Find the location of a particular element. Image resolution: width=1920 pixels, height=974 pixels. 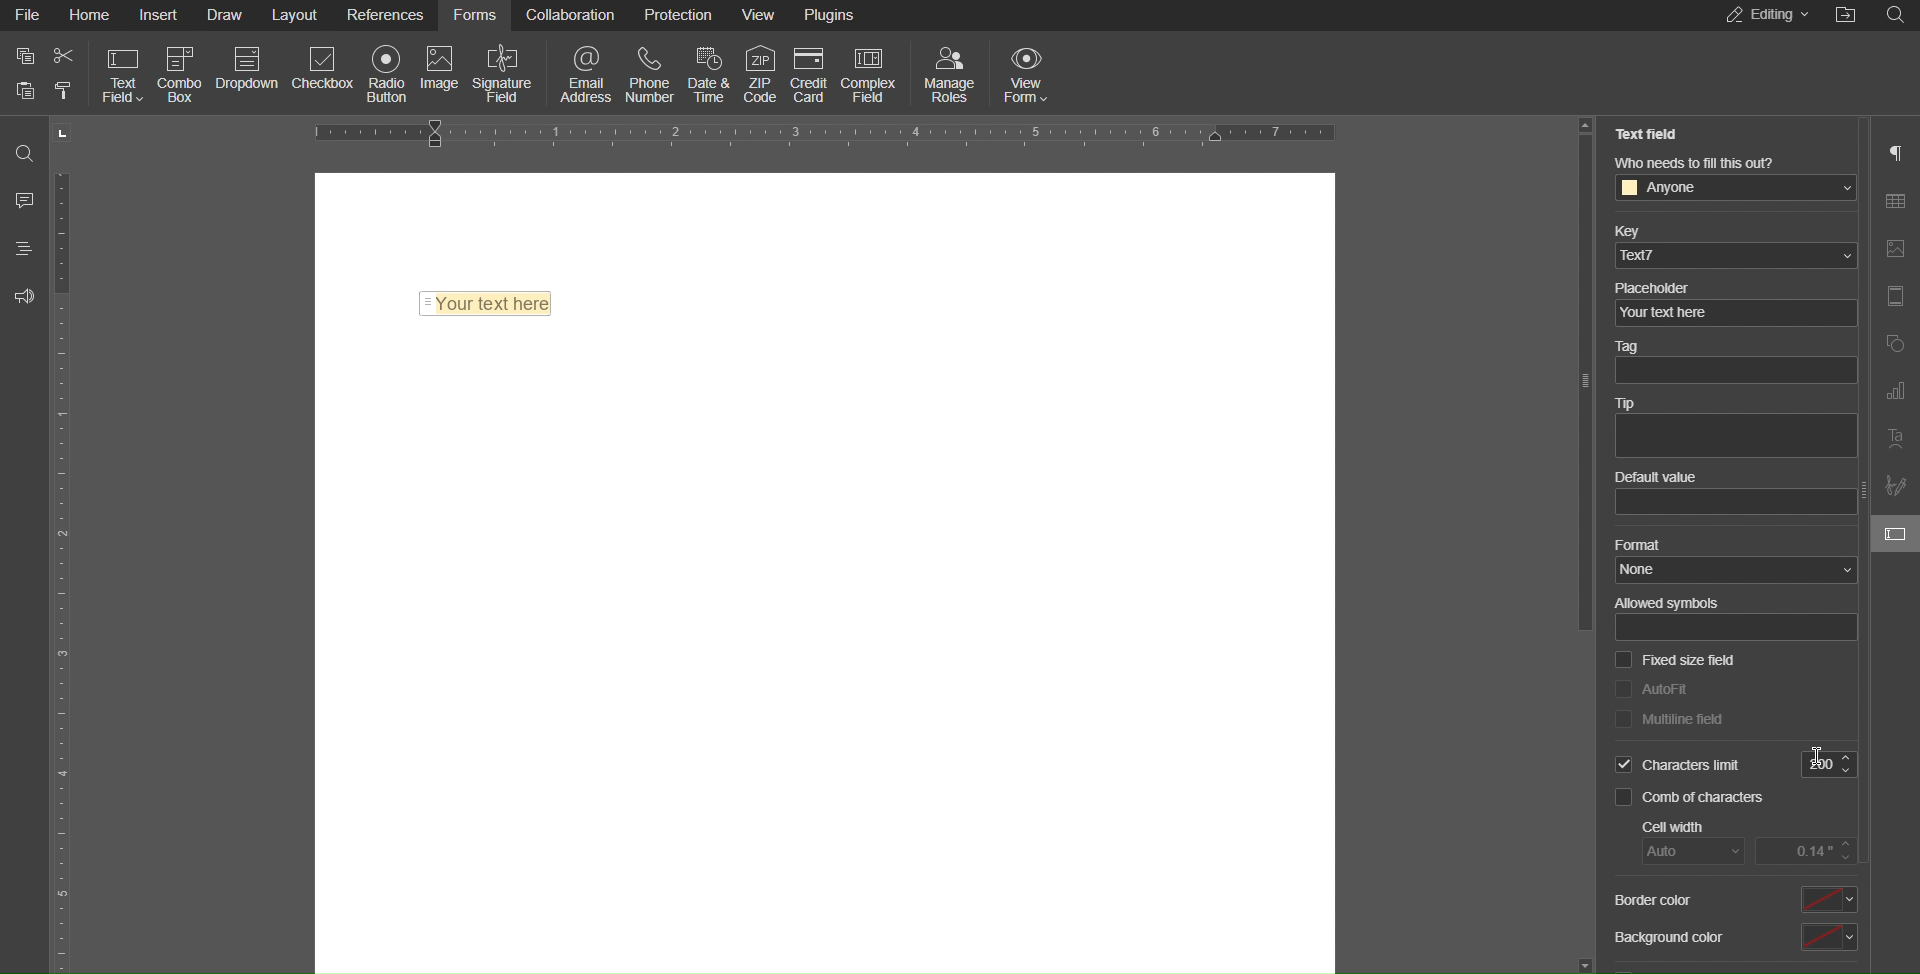

paste is located at coordinates (63, 92).